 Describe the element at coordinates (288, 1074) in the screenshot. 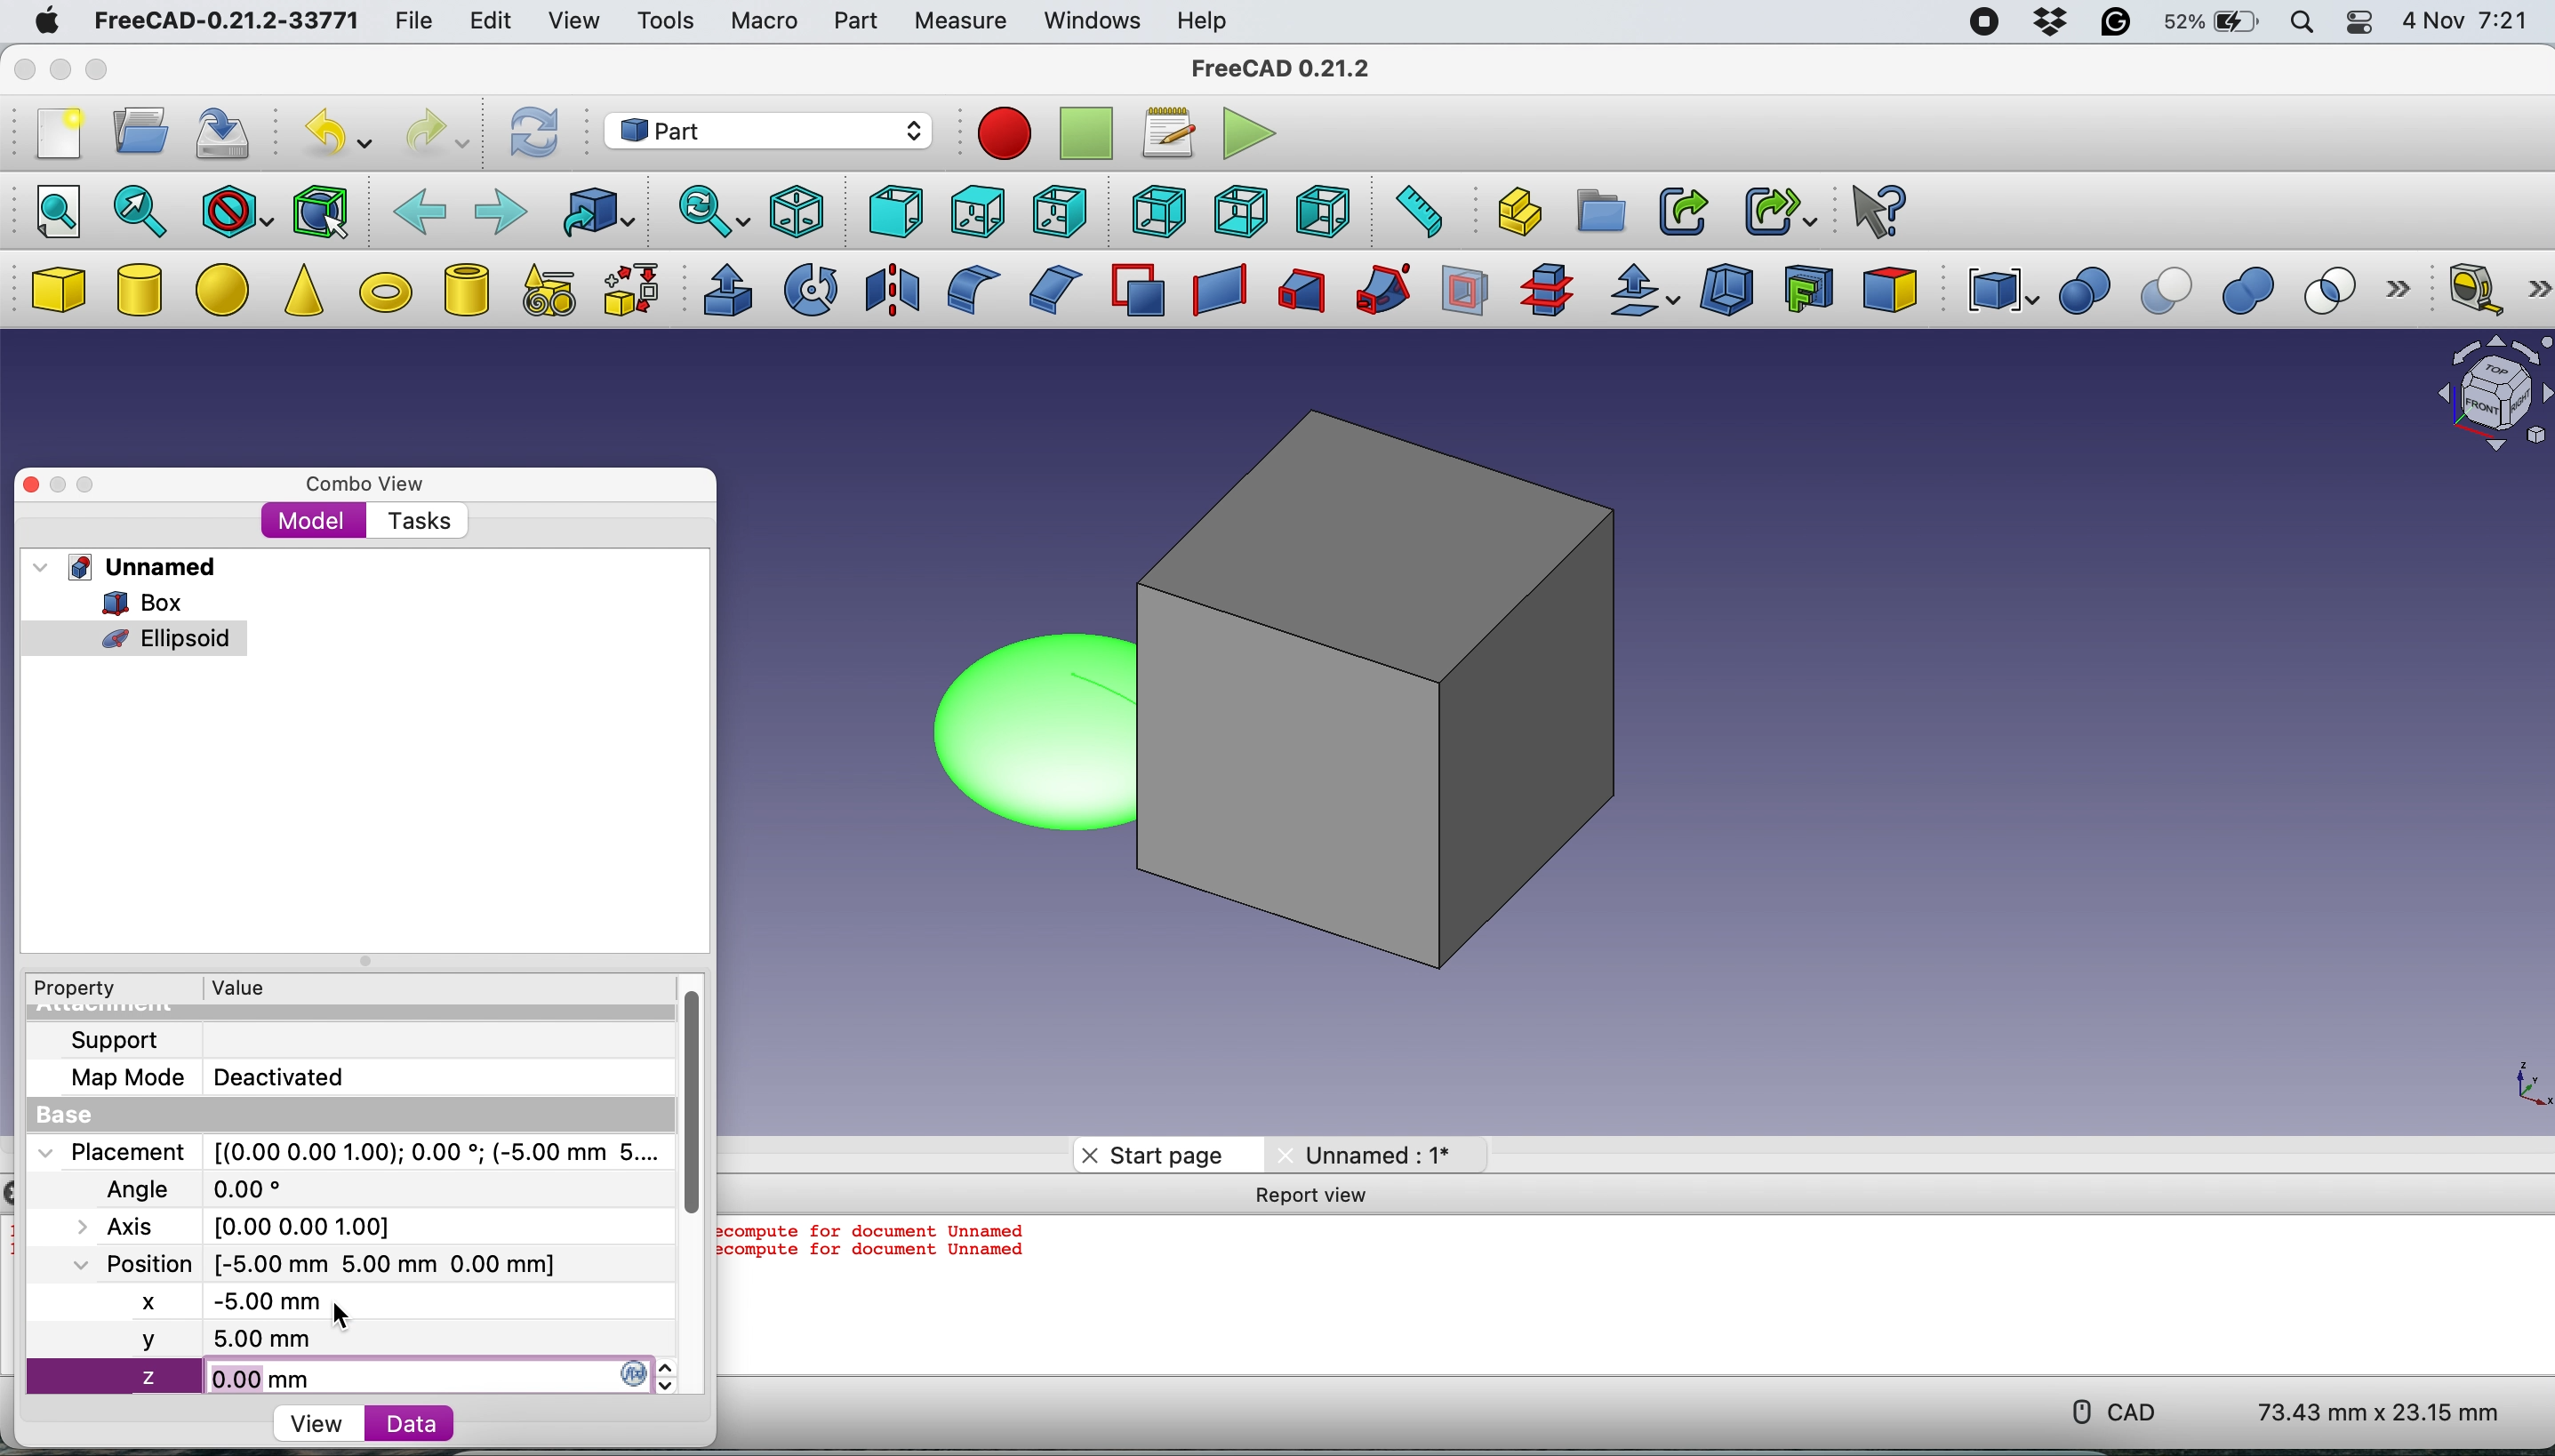

I see `Deactivated` at that location.